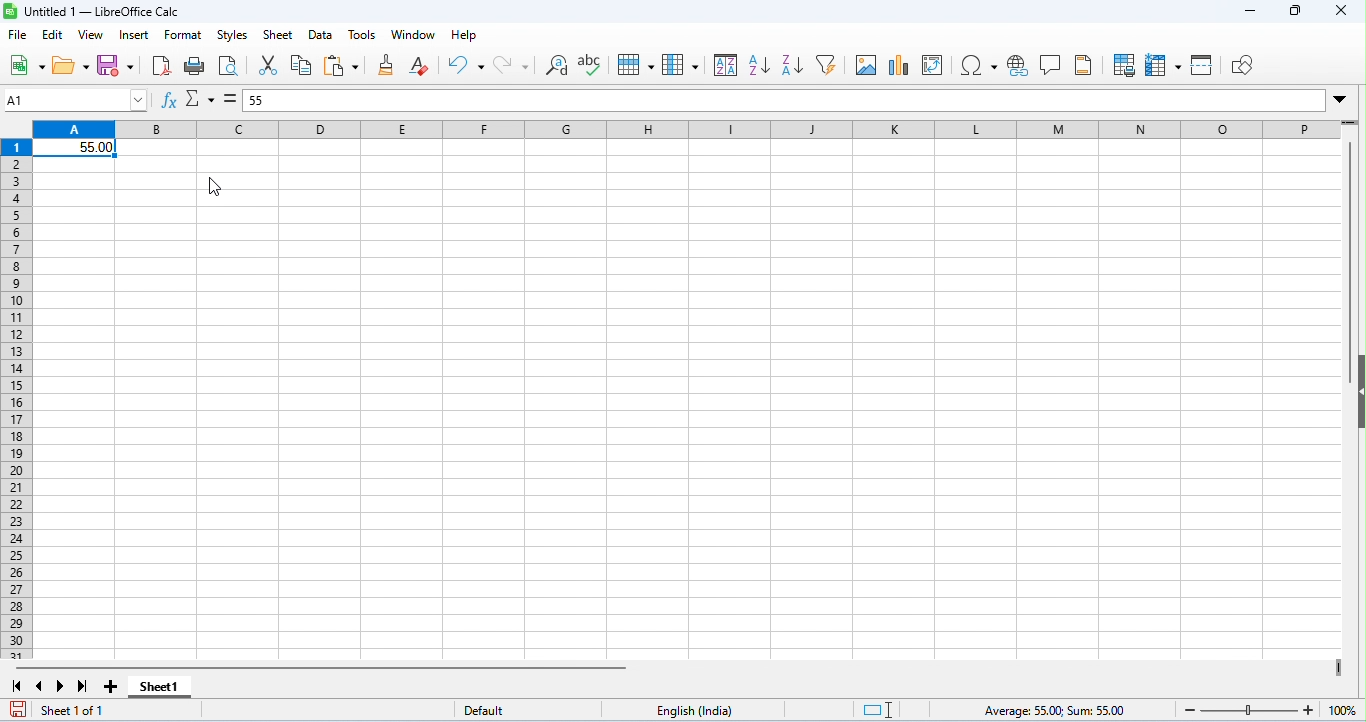 The height and width of the screenshot is (722, 1366). What do you see at coordinates (558, 68) in the screenshot?
I see `find and replace` at bounding box center [558, 68].